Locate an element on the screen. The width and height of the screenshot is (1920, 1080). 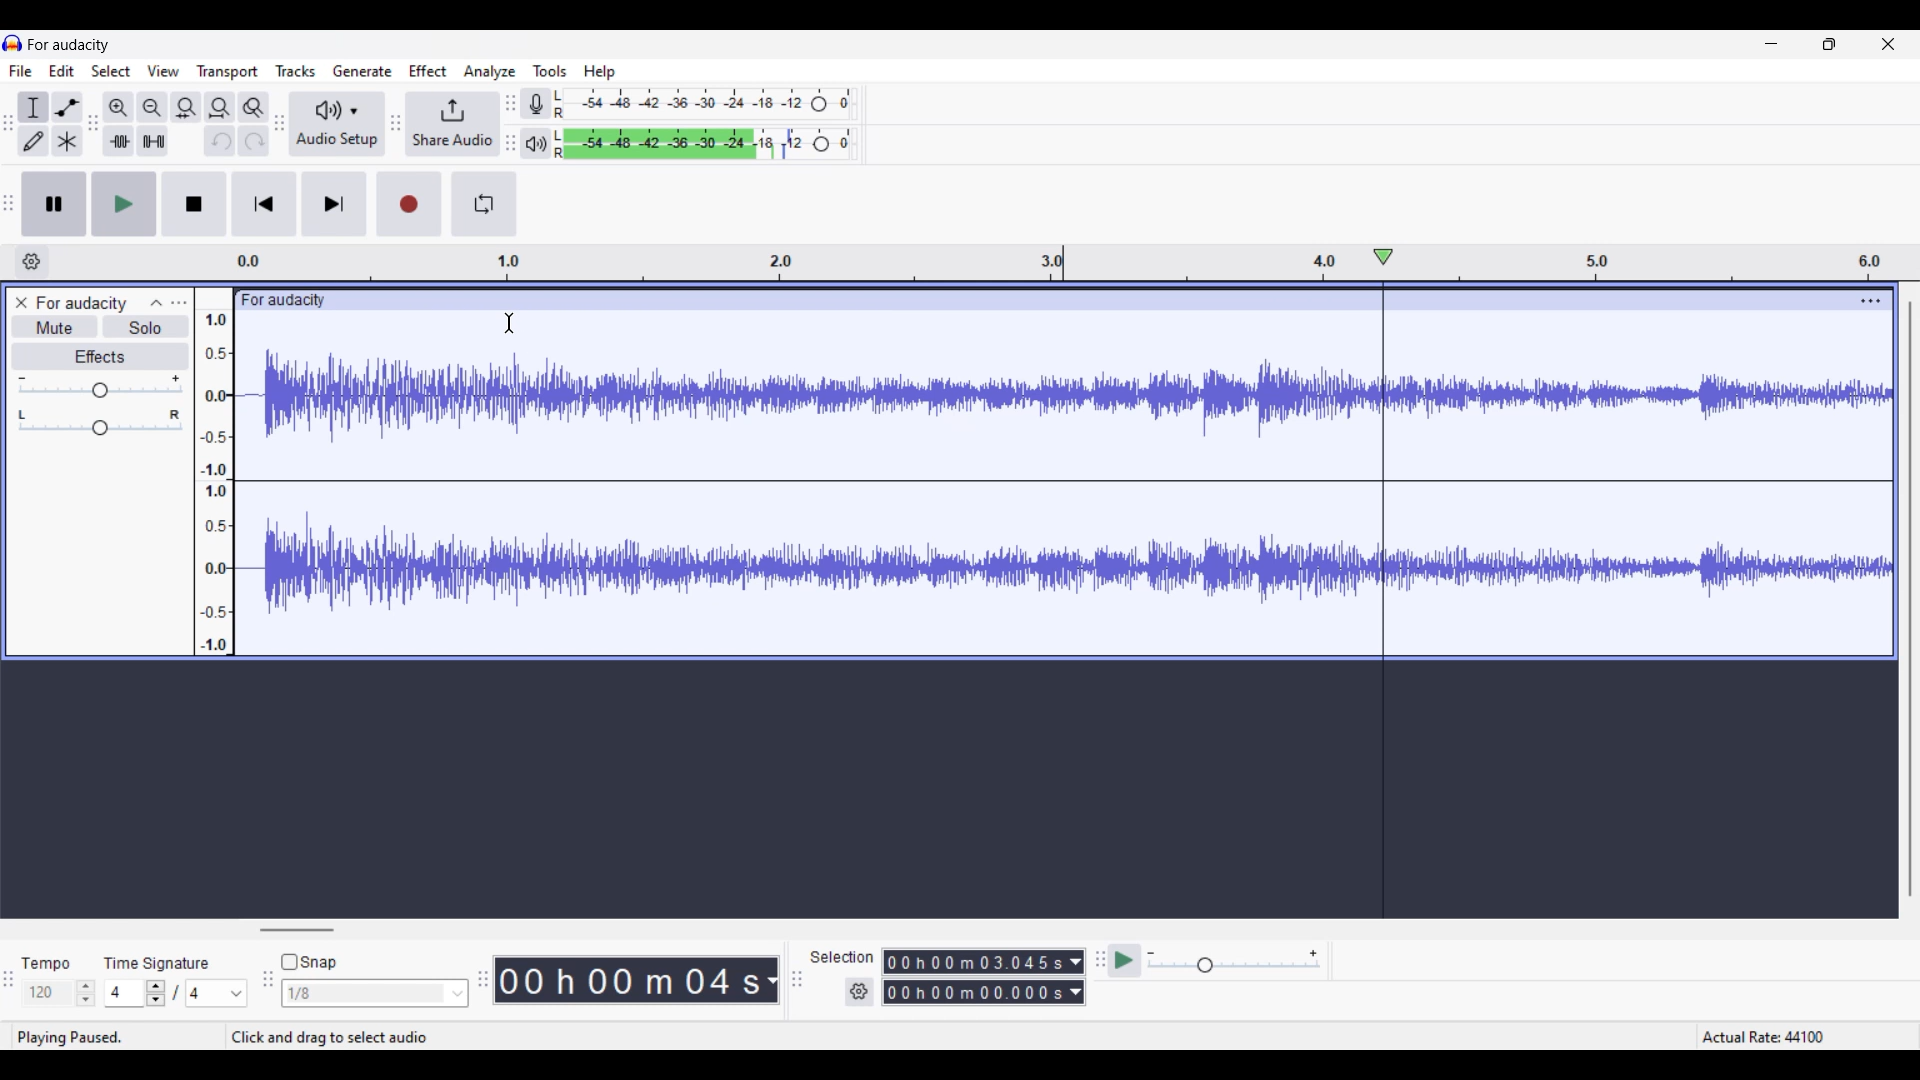
Play at speed once/Play at speed is located at coordinates (1125, 961).